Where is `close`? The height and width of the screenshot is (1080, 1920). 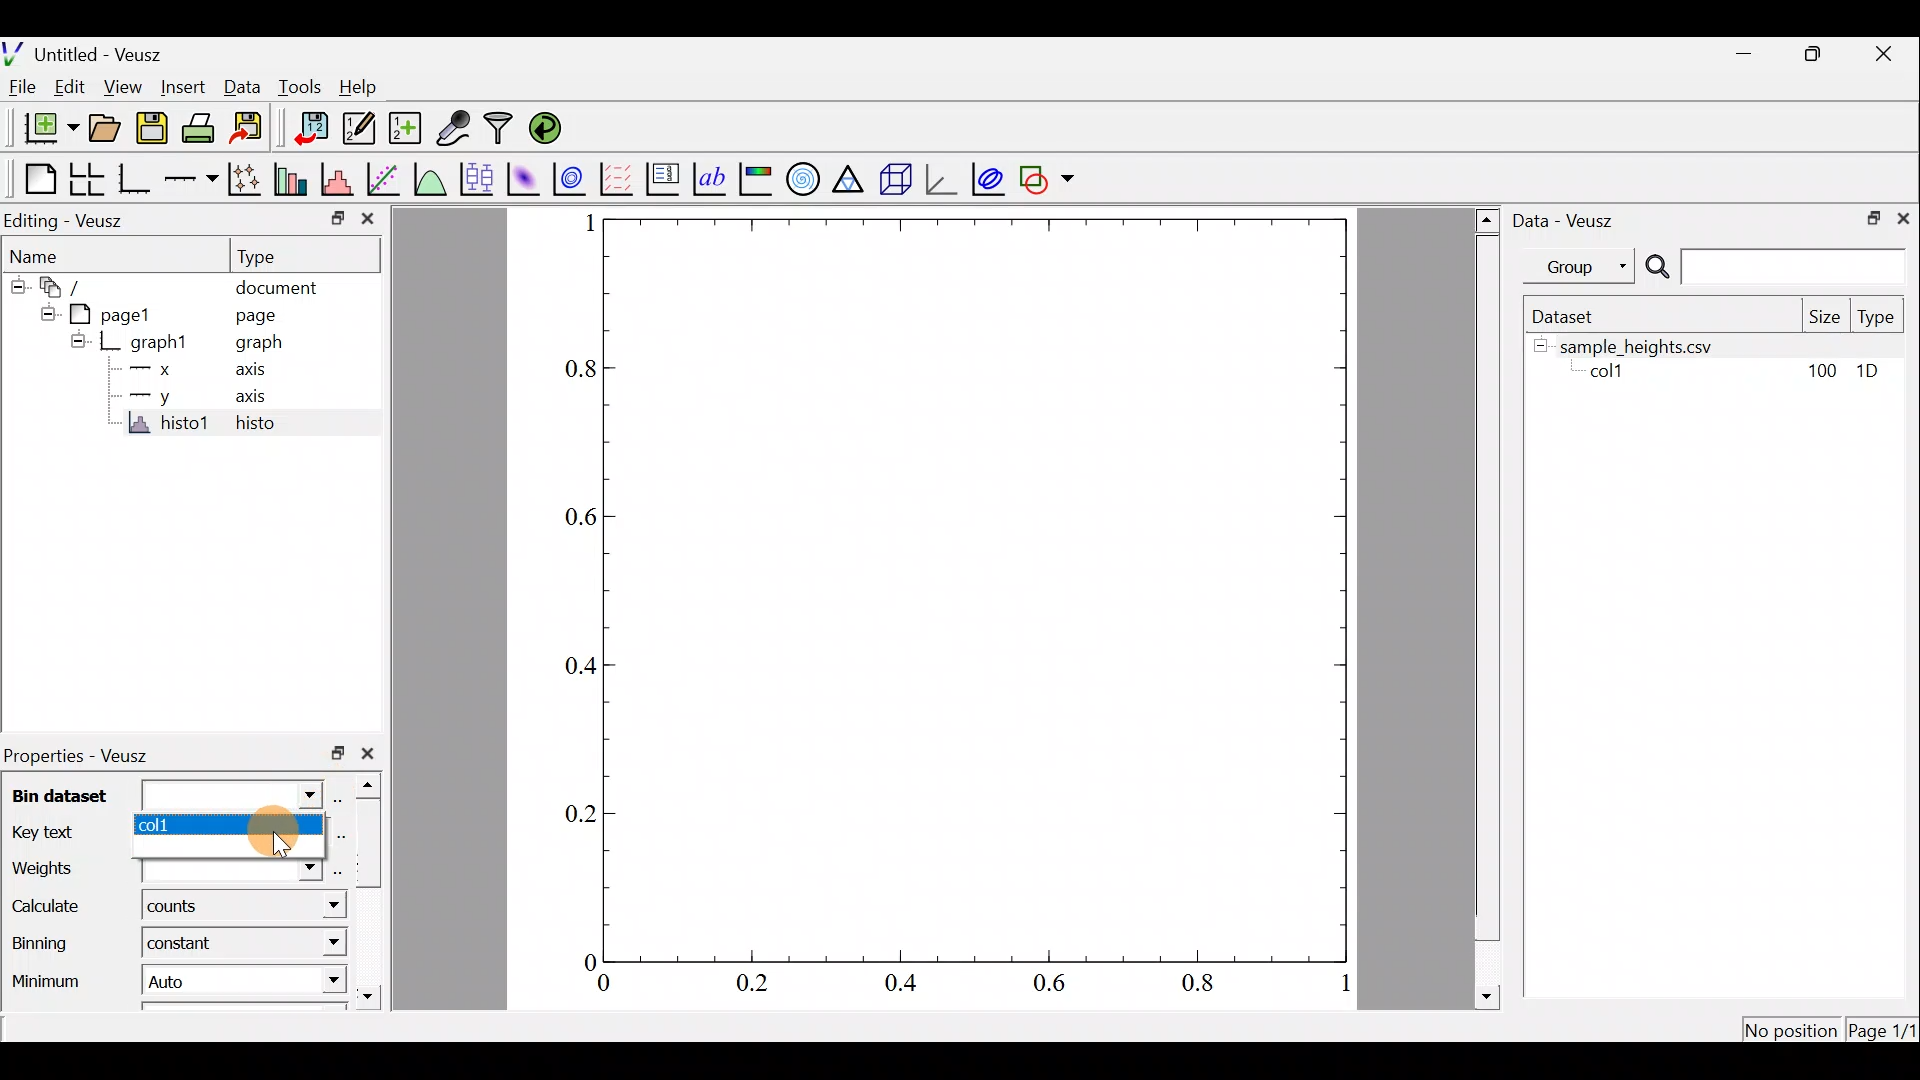
close is located at coordinates (374, 754).